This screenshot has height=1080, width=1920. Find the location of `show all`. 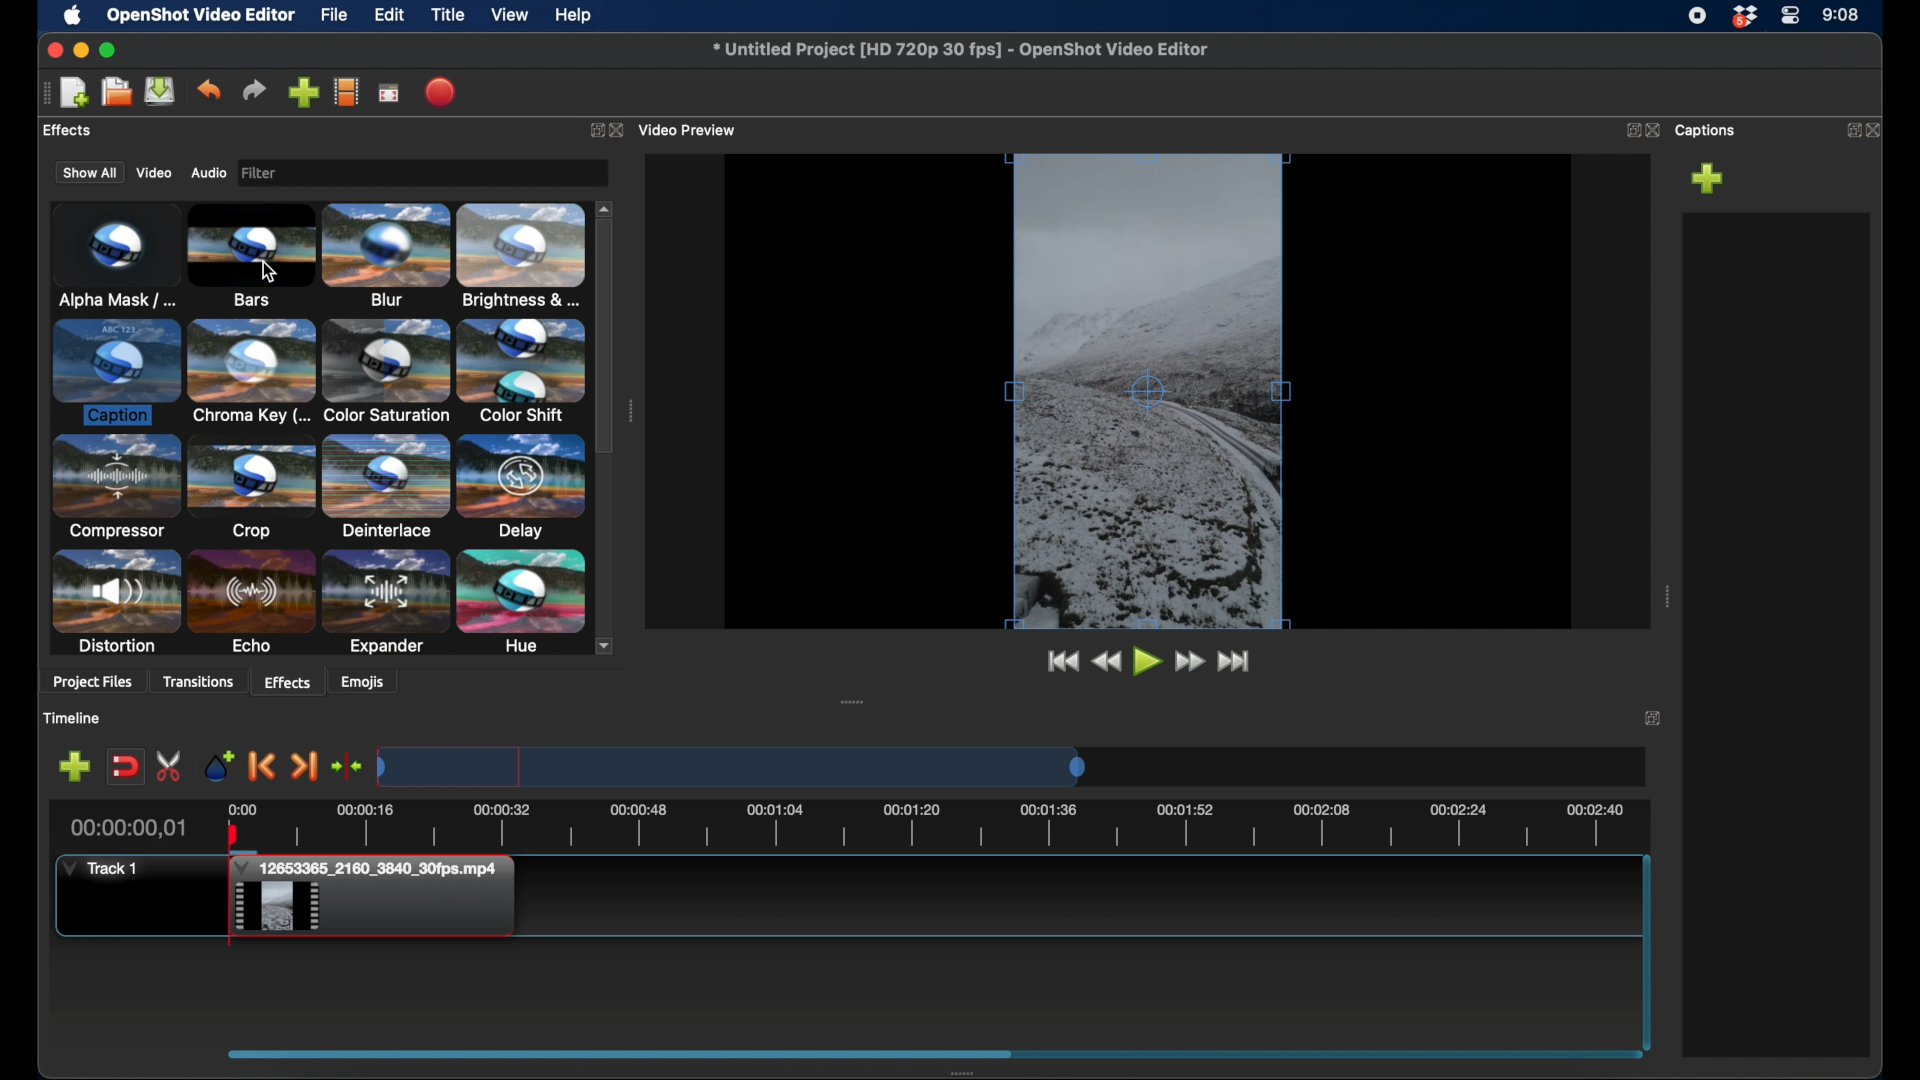

show all is located at coordinates (87, 174).